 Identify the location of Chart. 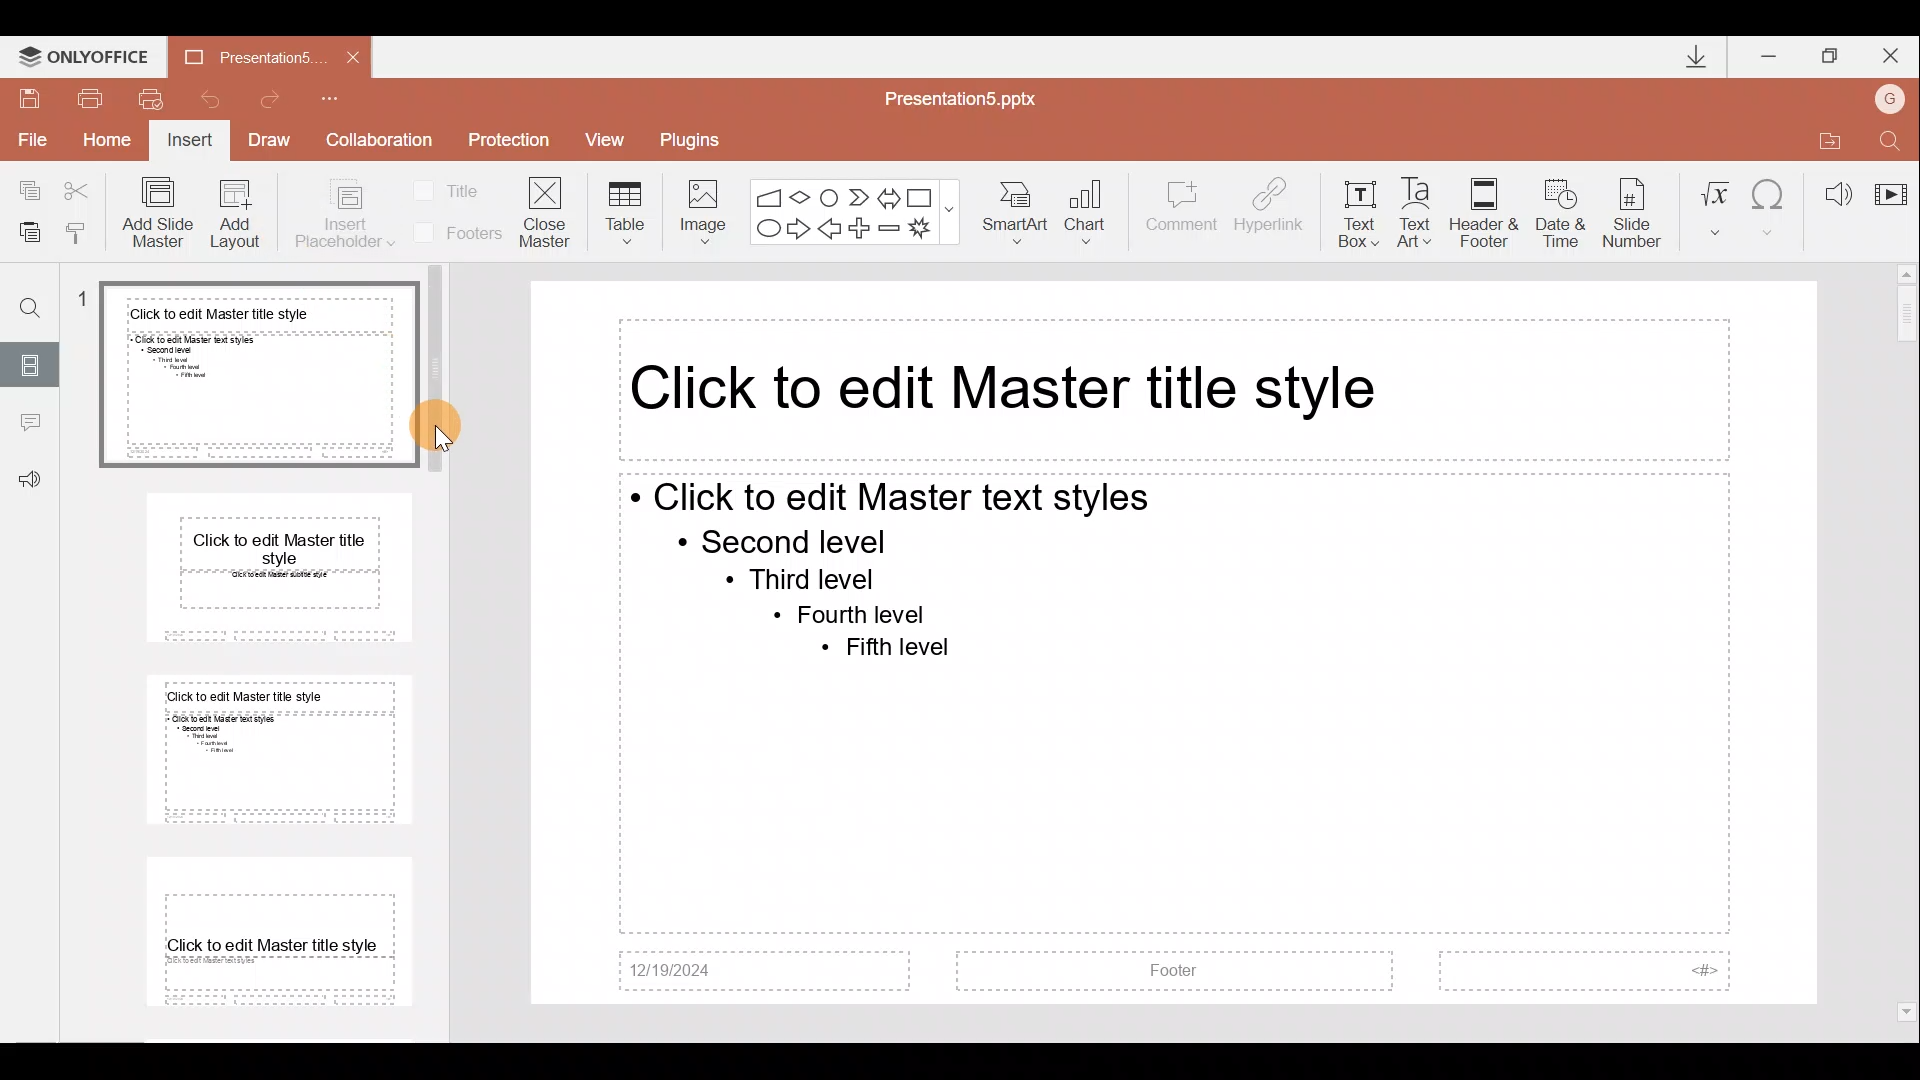
(1098, 214).